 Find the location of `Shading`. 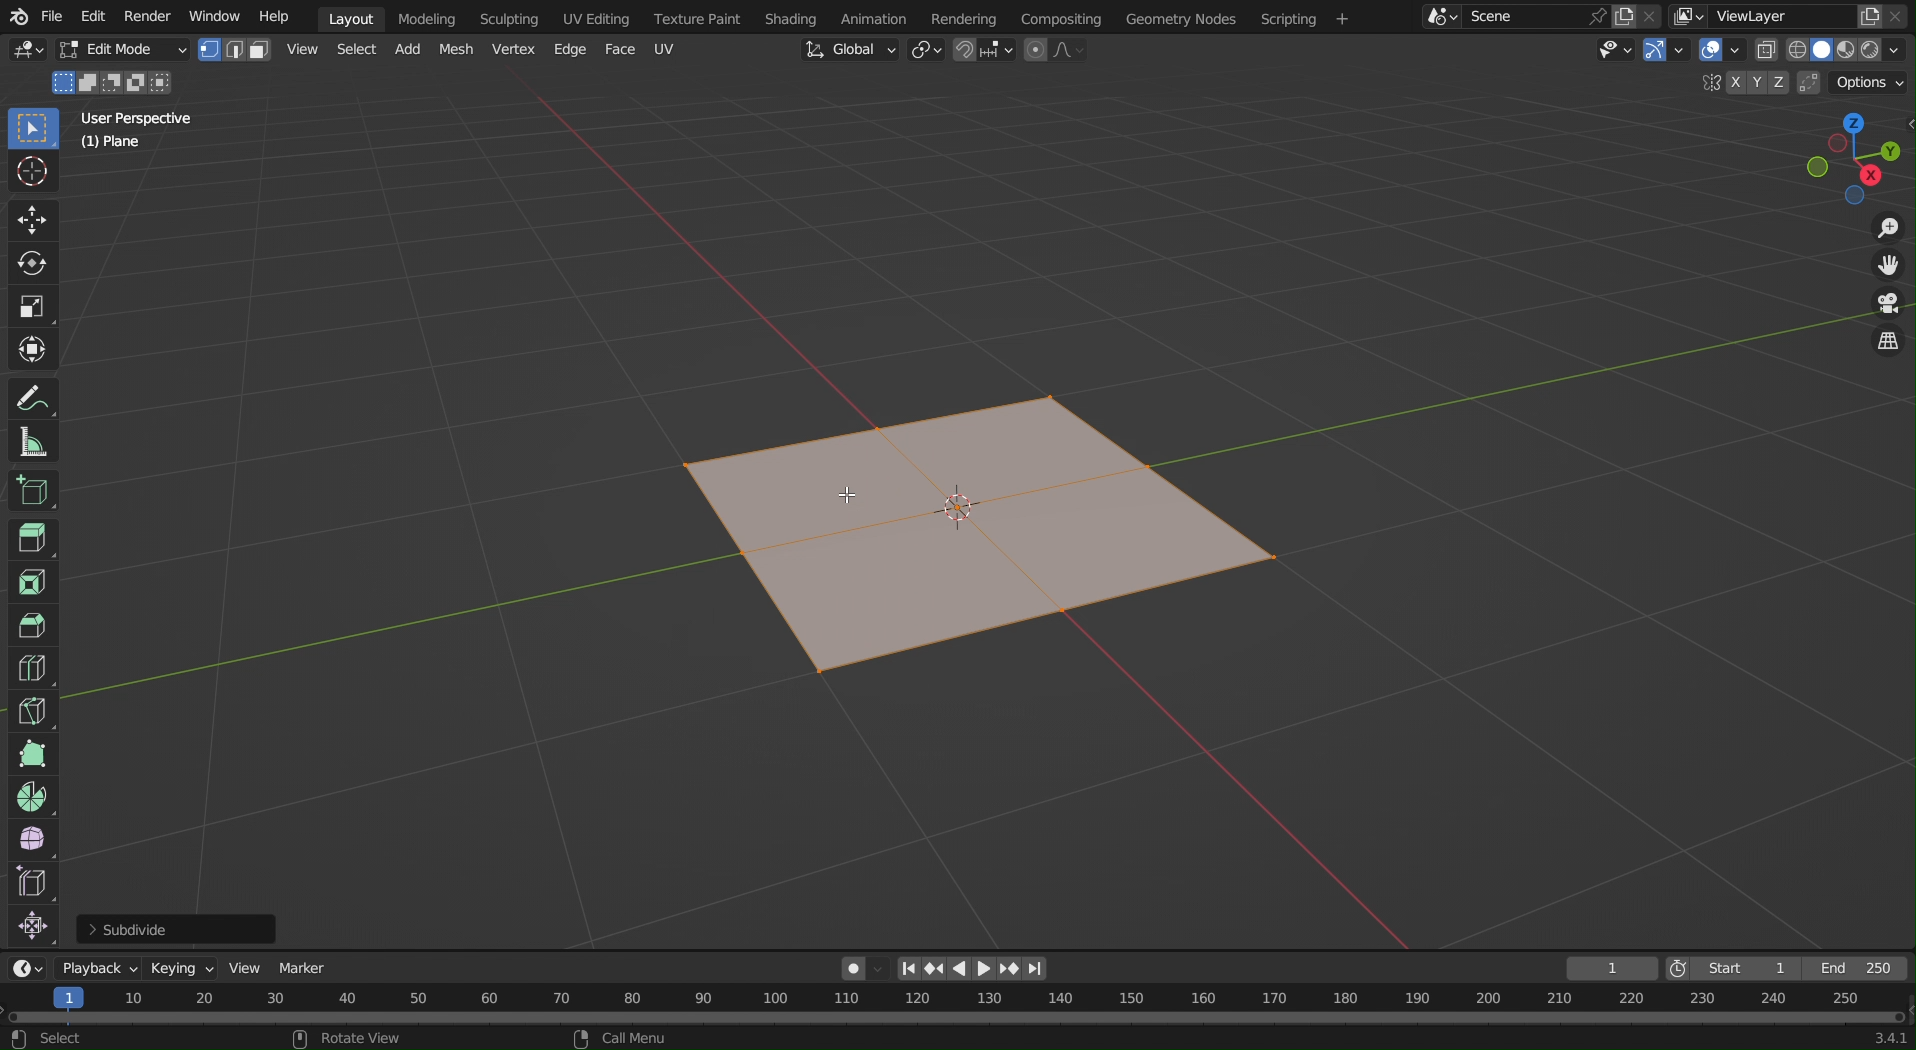

Shading is located at coordinates (793, 16).